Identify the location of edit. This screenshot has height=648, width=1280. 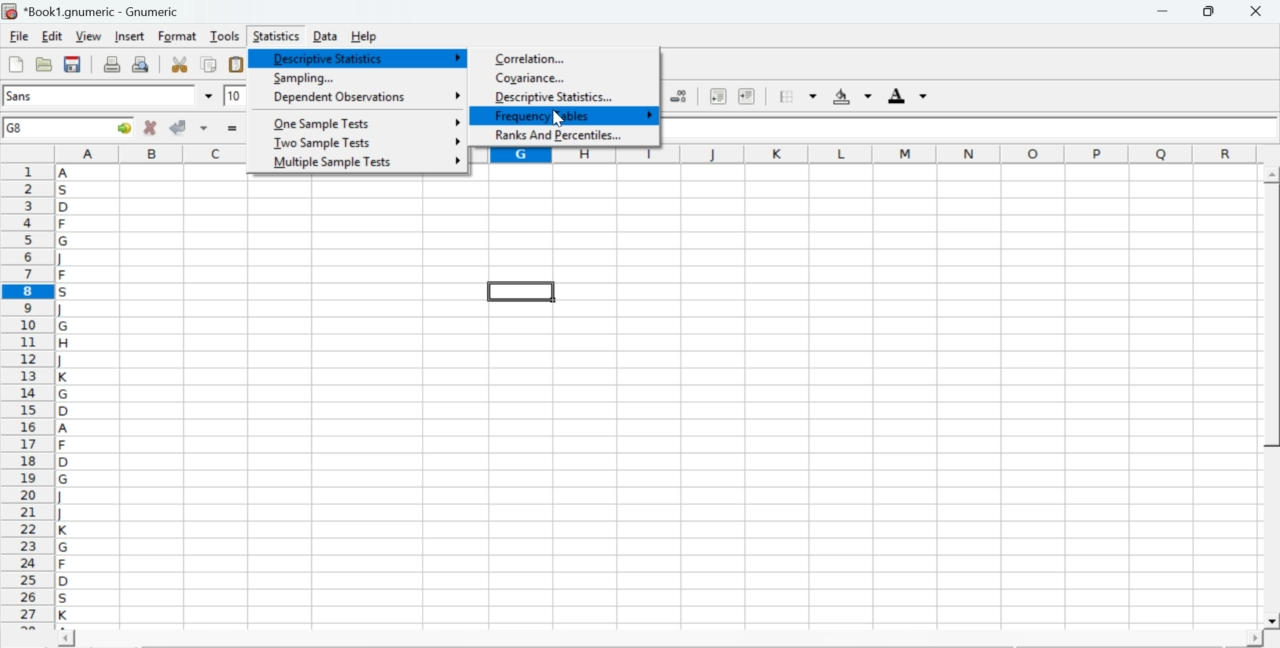
(52, 36).